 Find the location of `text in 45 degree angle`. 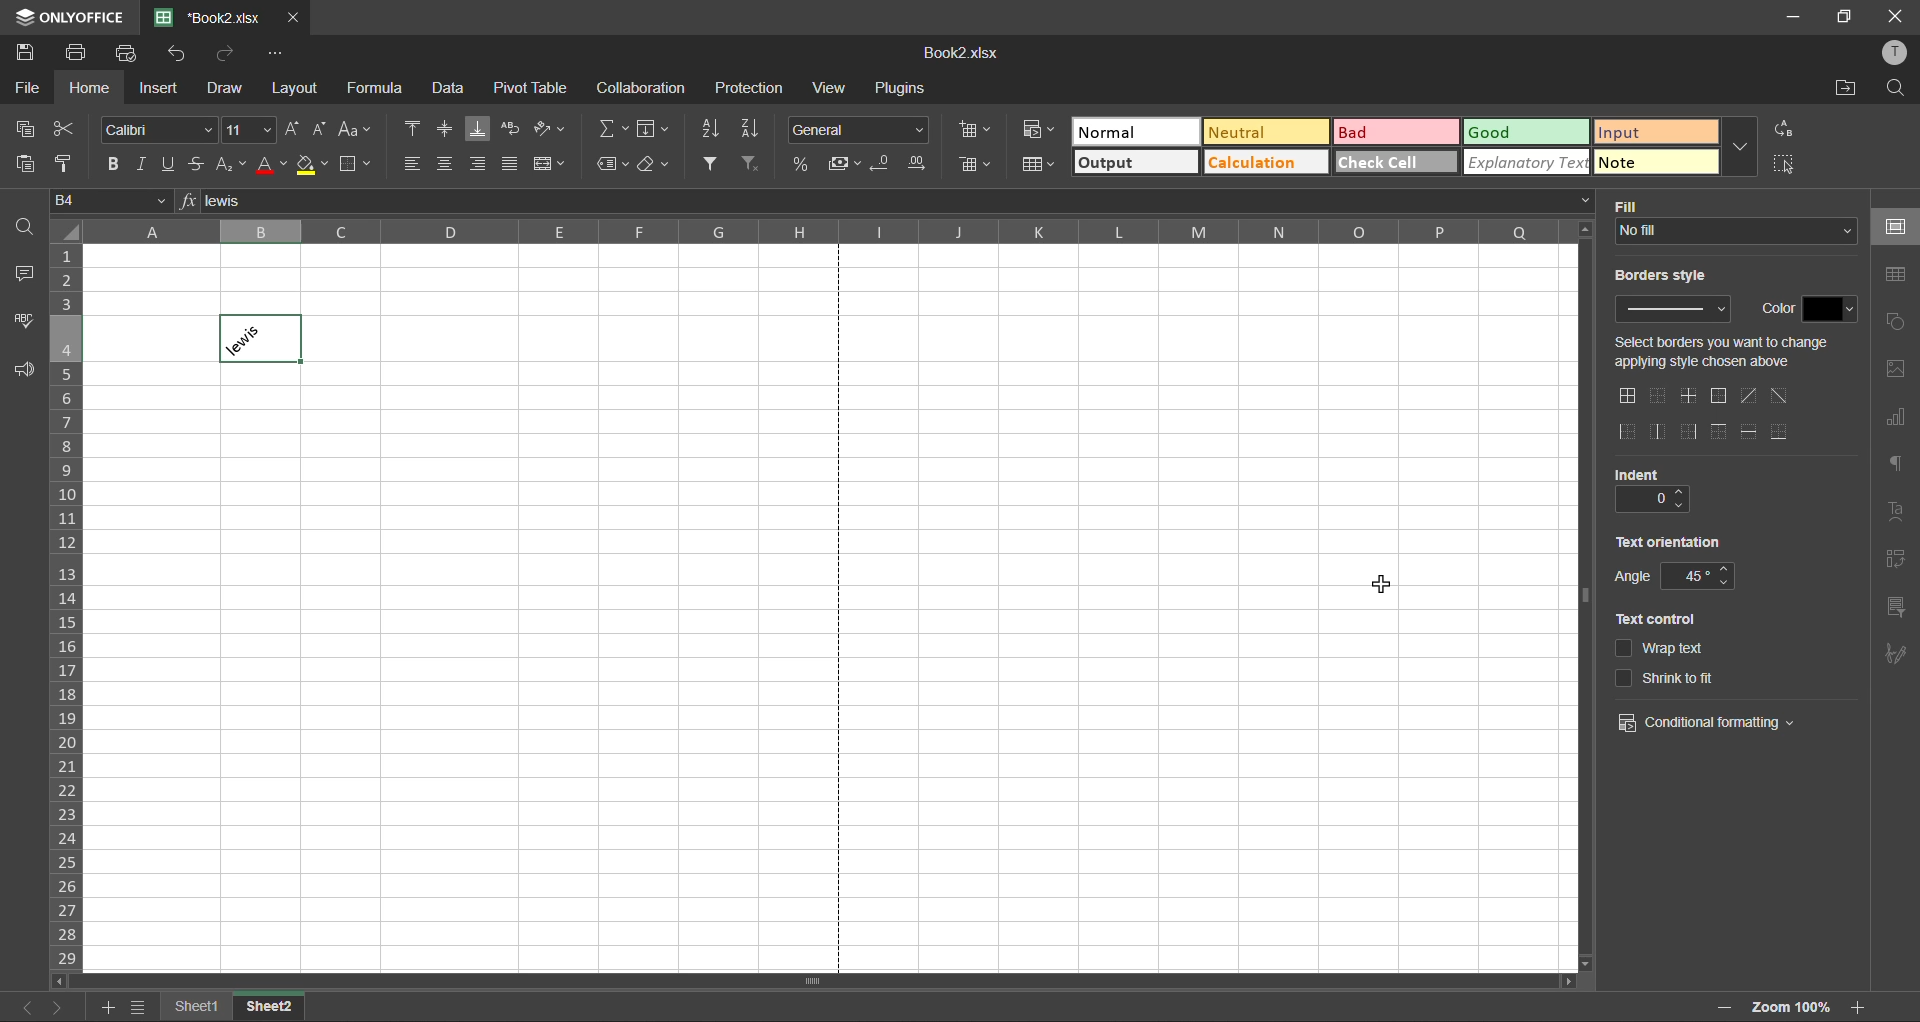

text in 45 degree angle is located at coordinates (255, 337).